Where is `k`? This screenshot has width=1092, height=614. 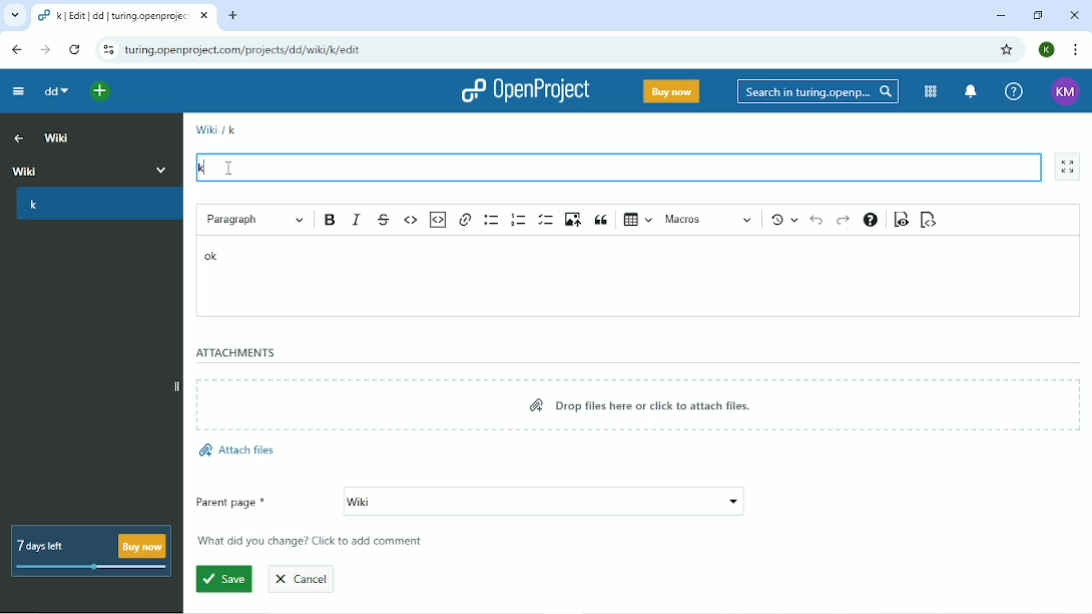
k is located at coordinates (34, 206).